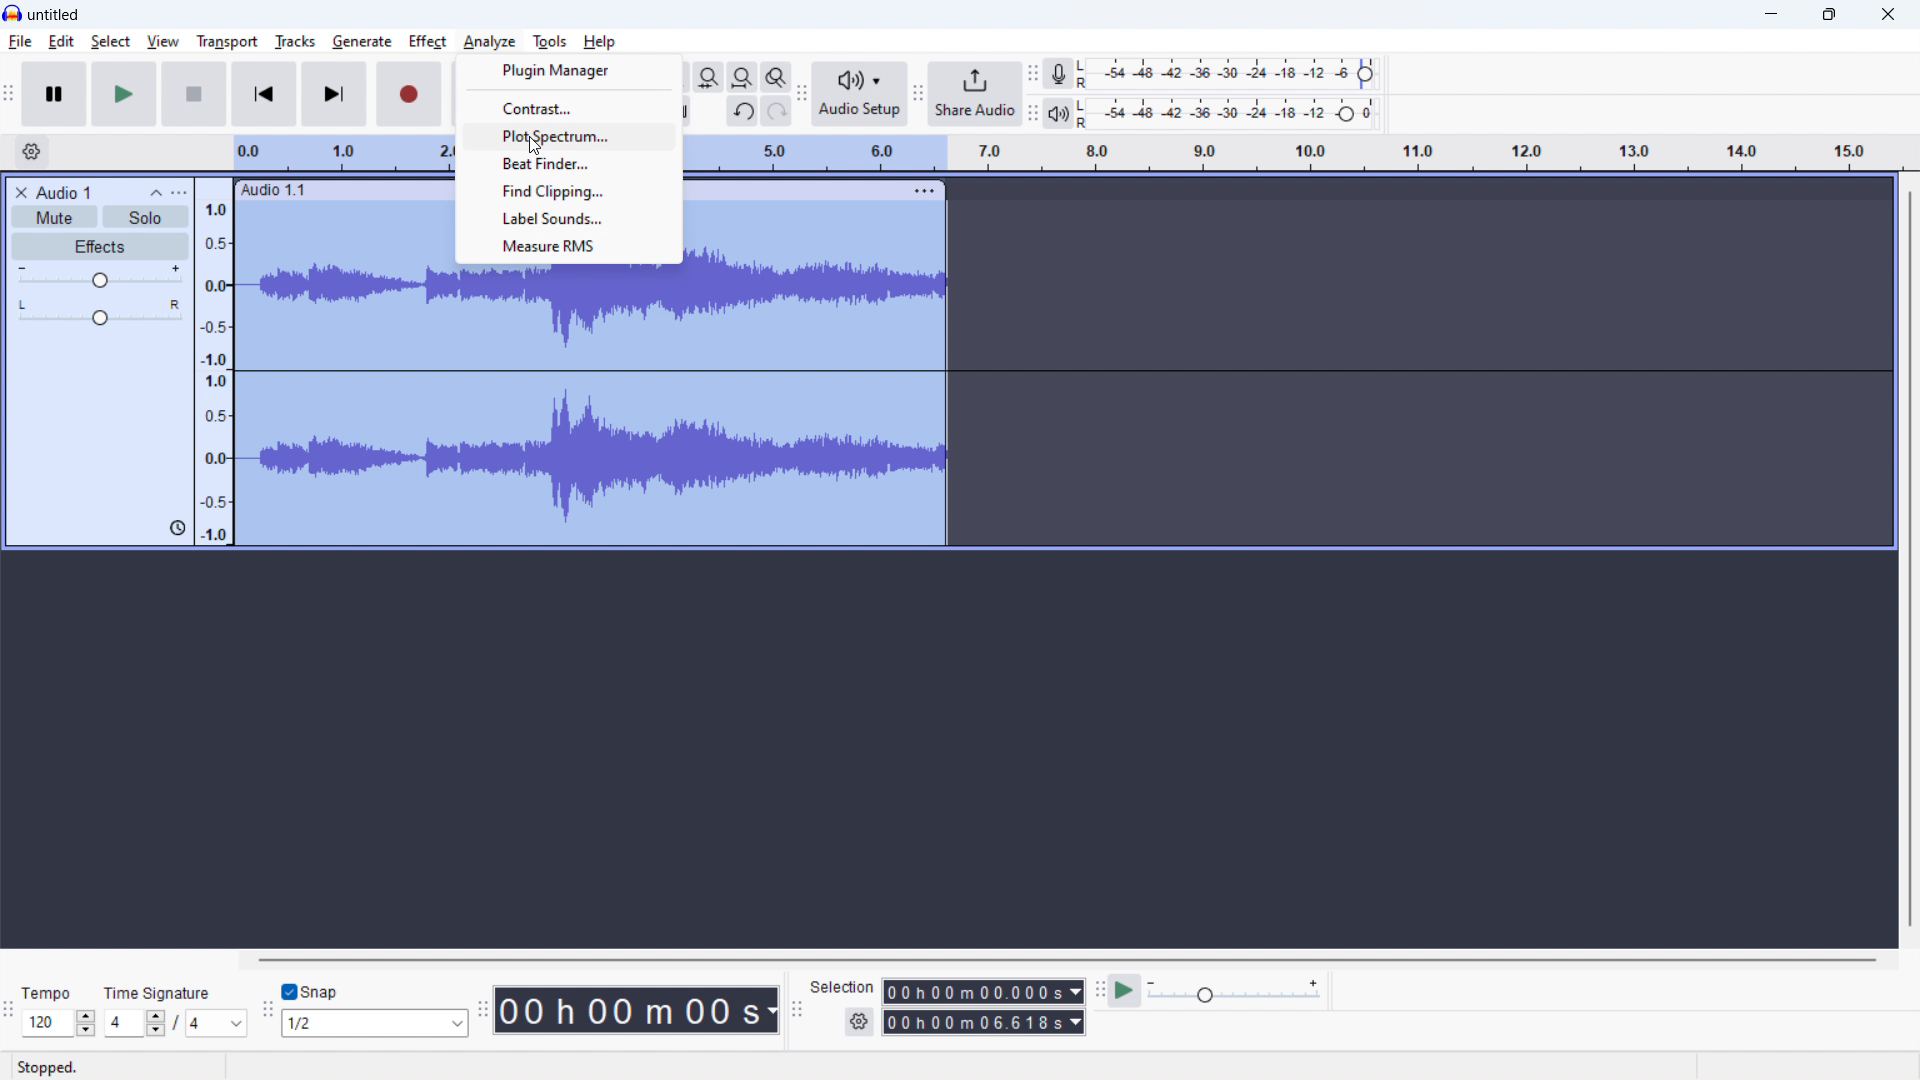 This screenshot has height=1080, width=1920. What do you see at coordinates (1124, 992) in the screenshot?
I see `play at speed ` at bounding box center [1124, 992].